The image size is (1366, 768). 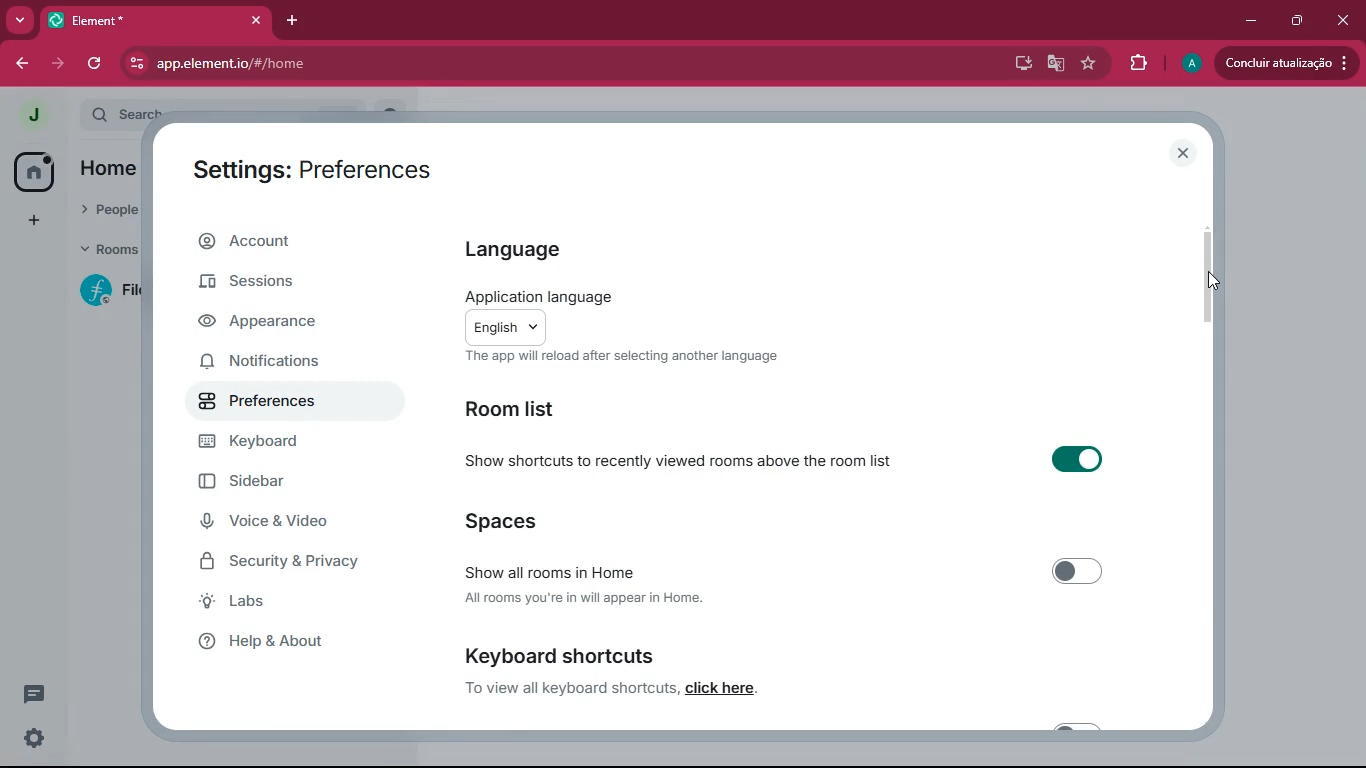 What do you see at coordinates (288, 24) in the screenshot?
I see `add tab` at bounding box center [288, 24].